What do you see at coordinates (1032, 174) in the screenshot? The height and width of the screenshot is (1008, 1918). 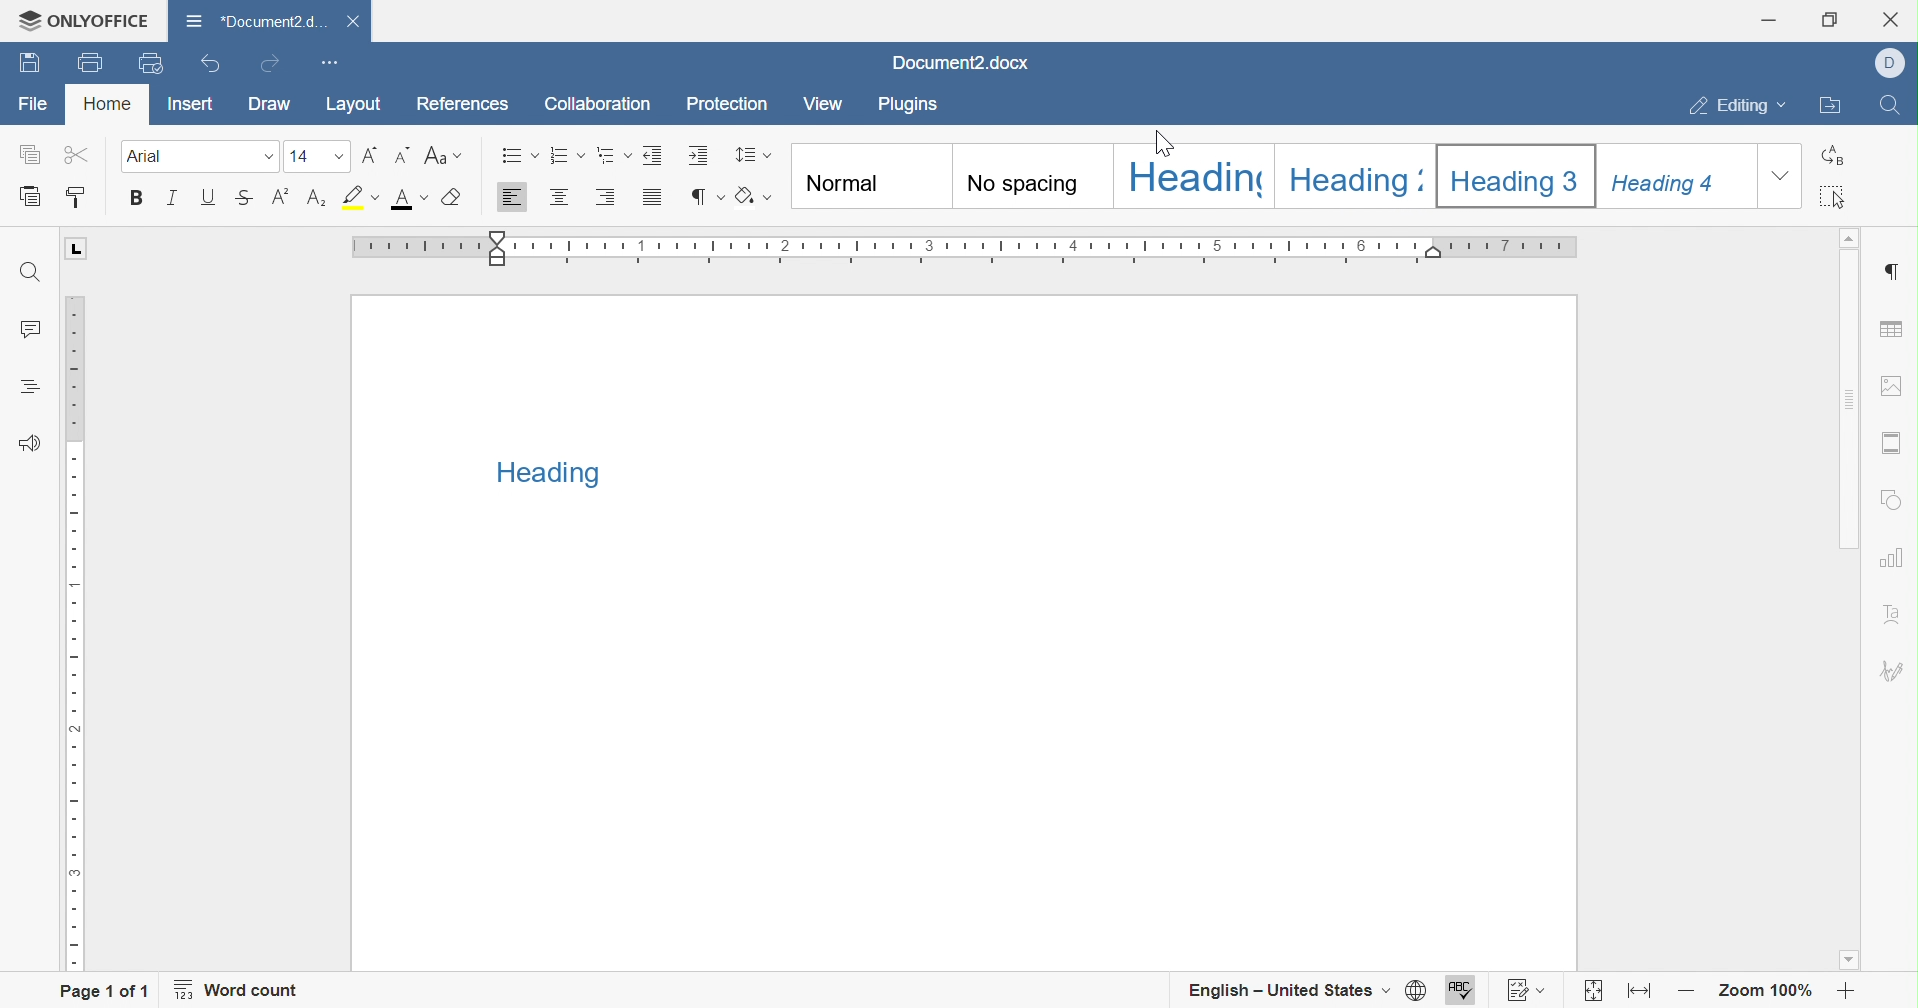 I see `No spacing` at bounding box center [1032, 174].